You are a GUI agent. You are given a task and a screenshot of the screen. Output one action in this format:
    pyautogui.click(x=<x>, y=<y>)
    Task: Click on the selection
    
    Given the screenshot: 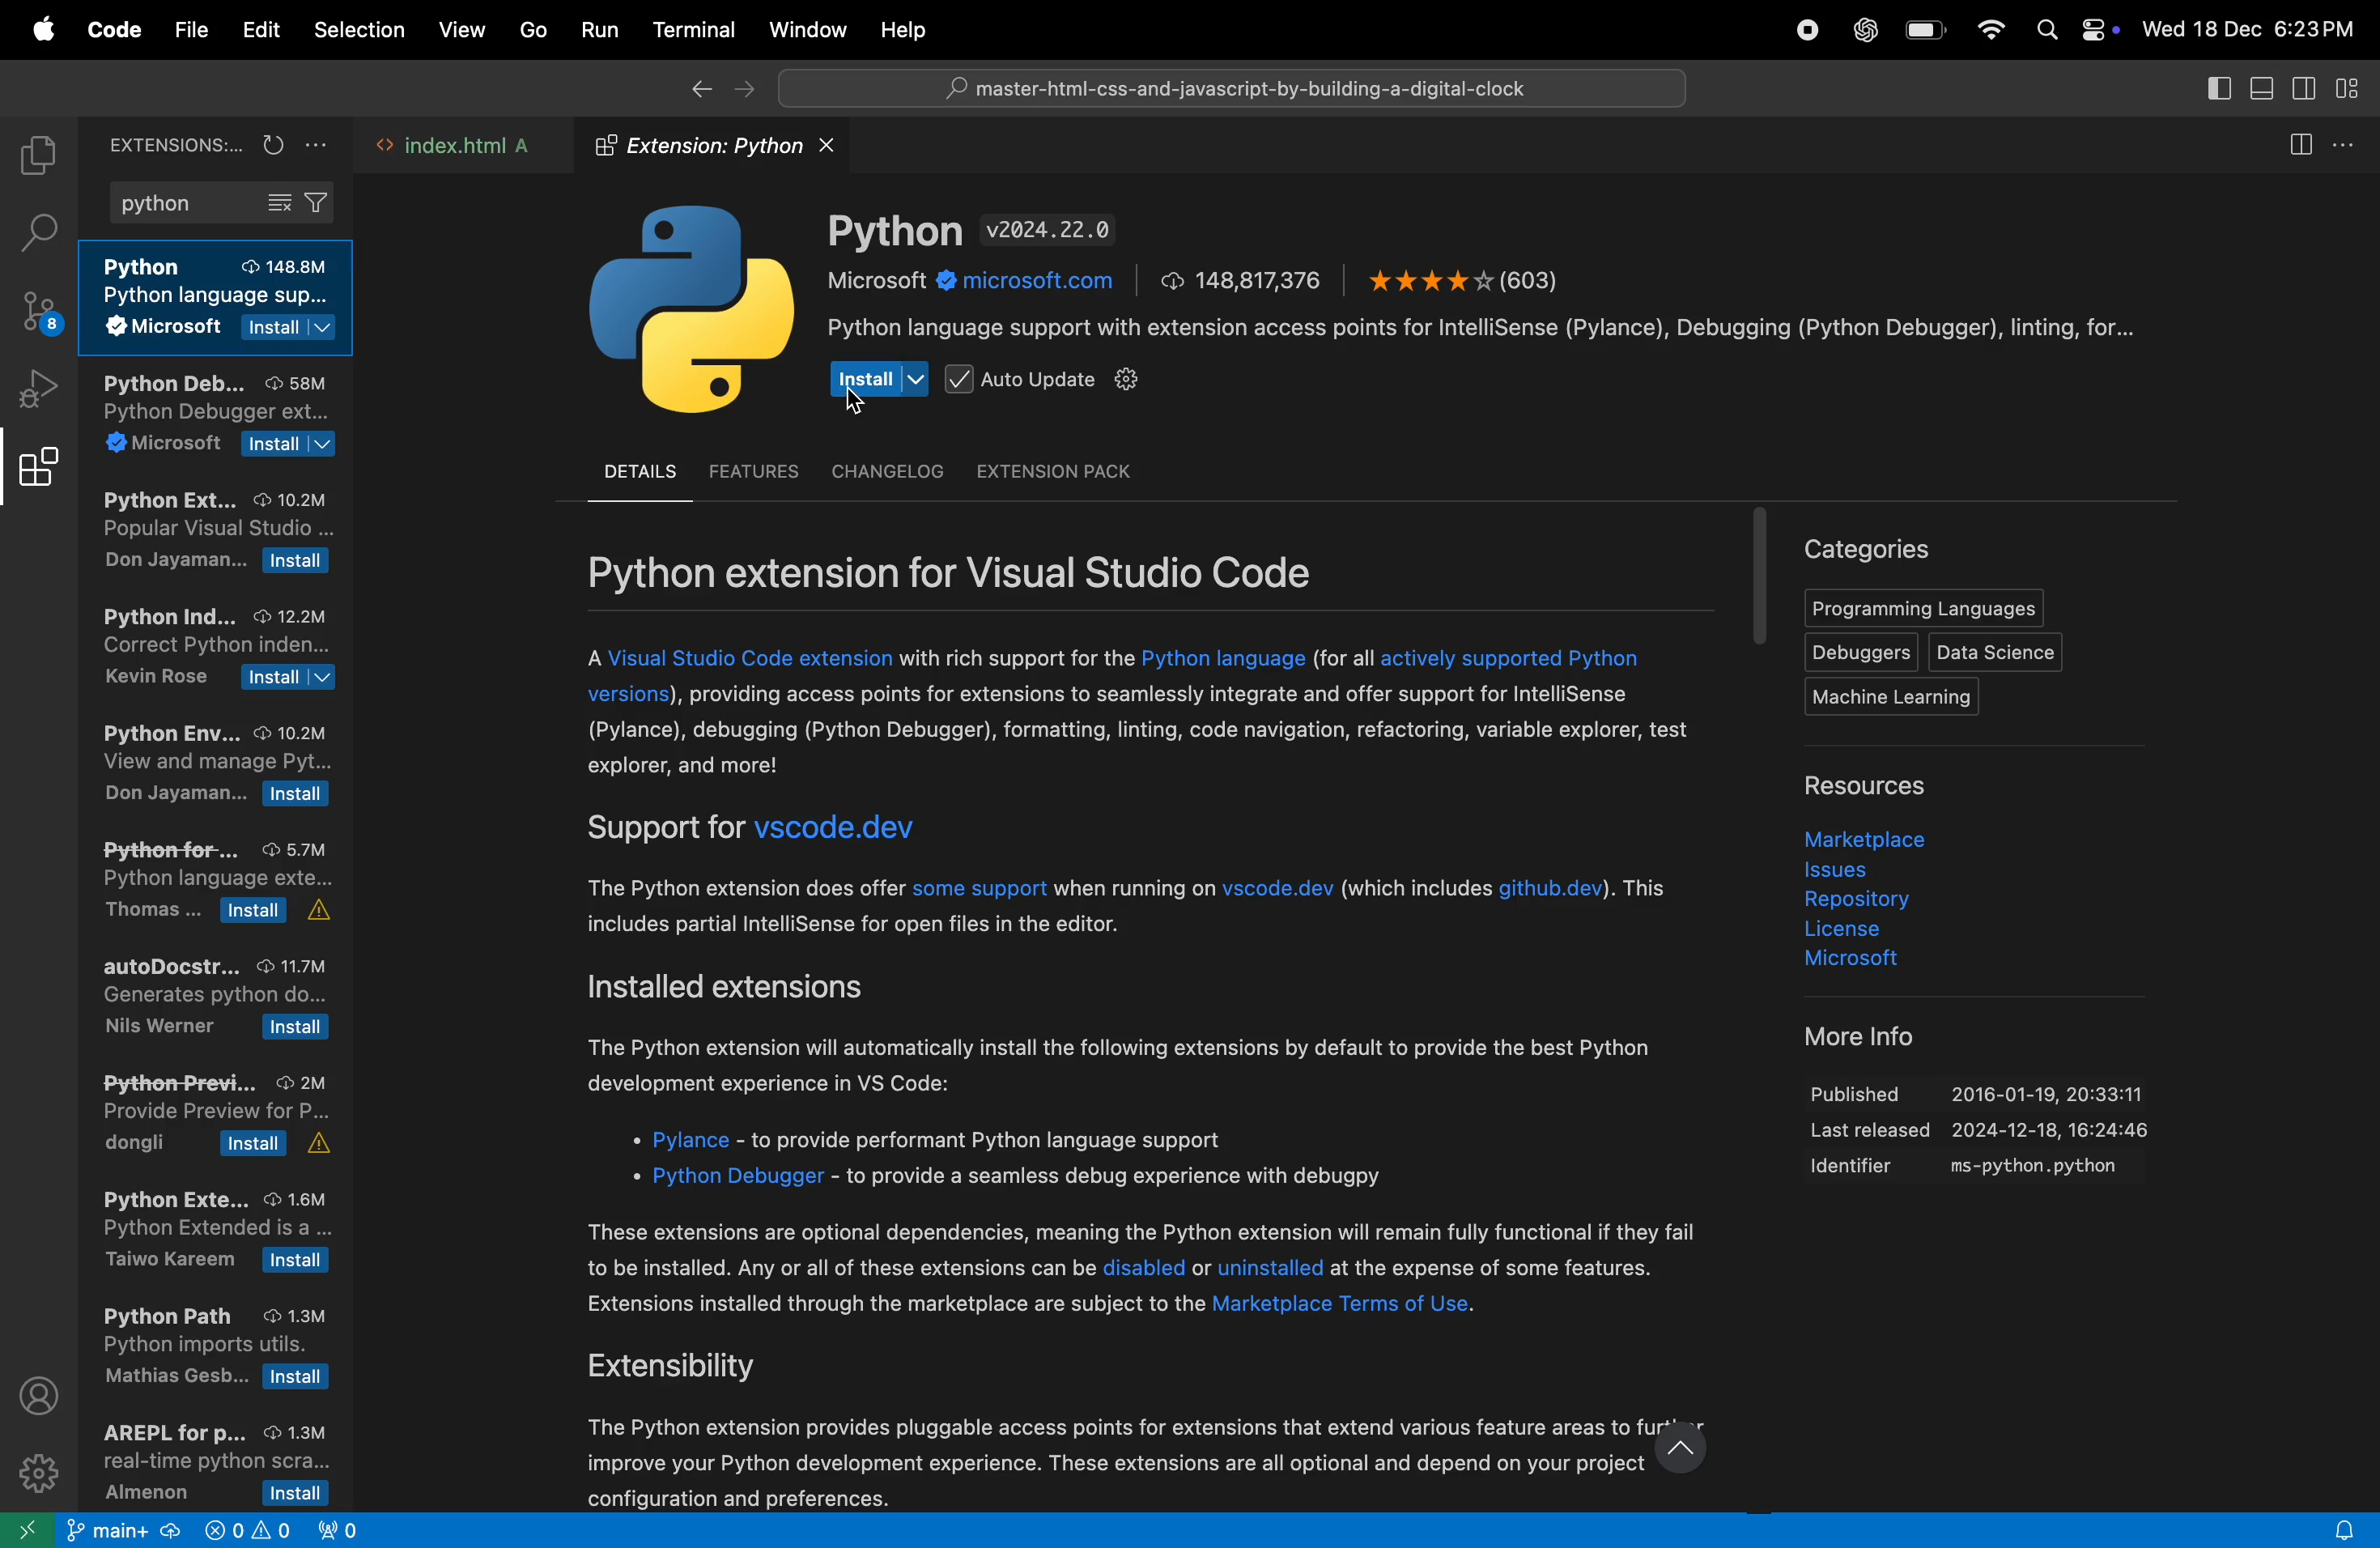 What is the action you would take?
    pyautogui.click(x=359, y=34)
    